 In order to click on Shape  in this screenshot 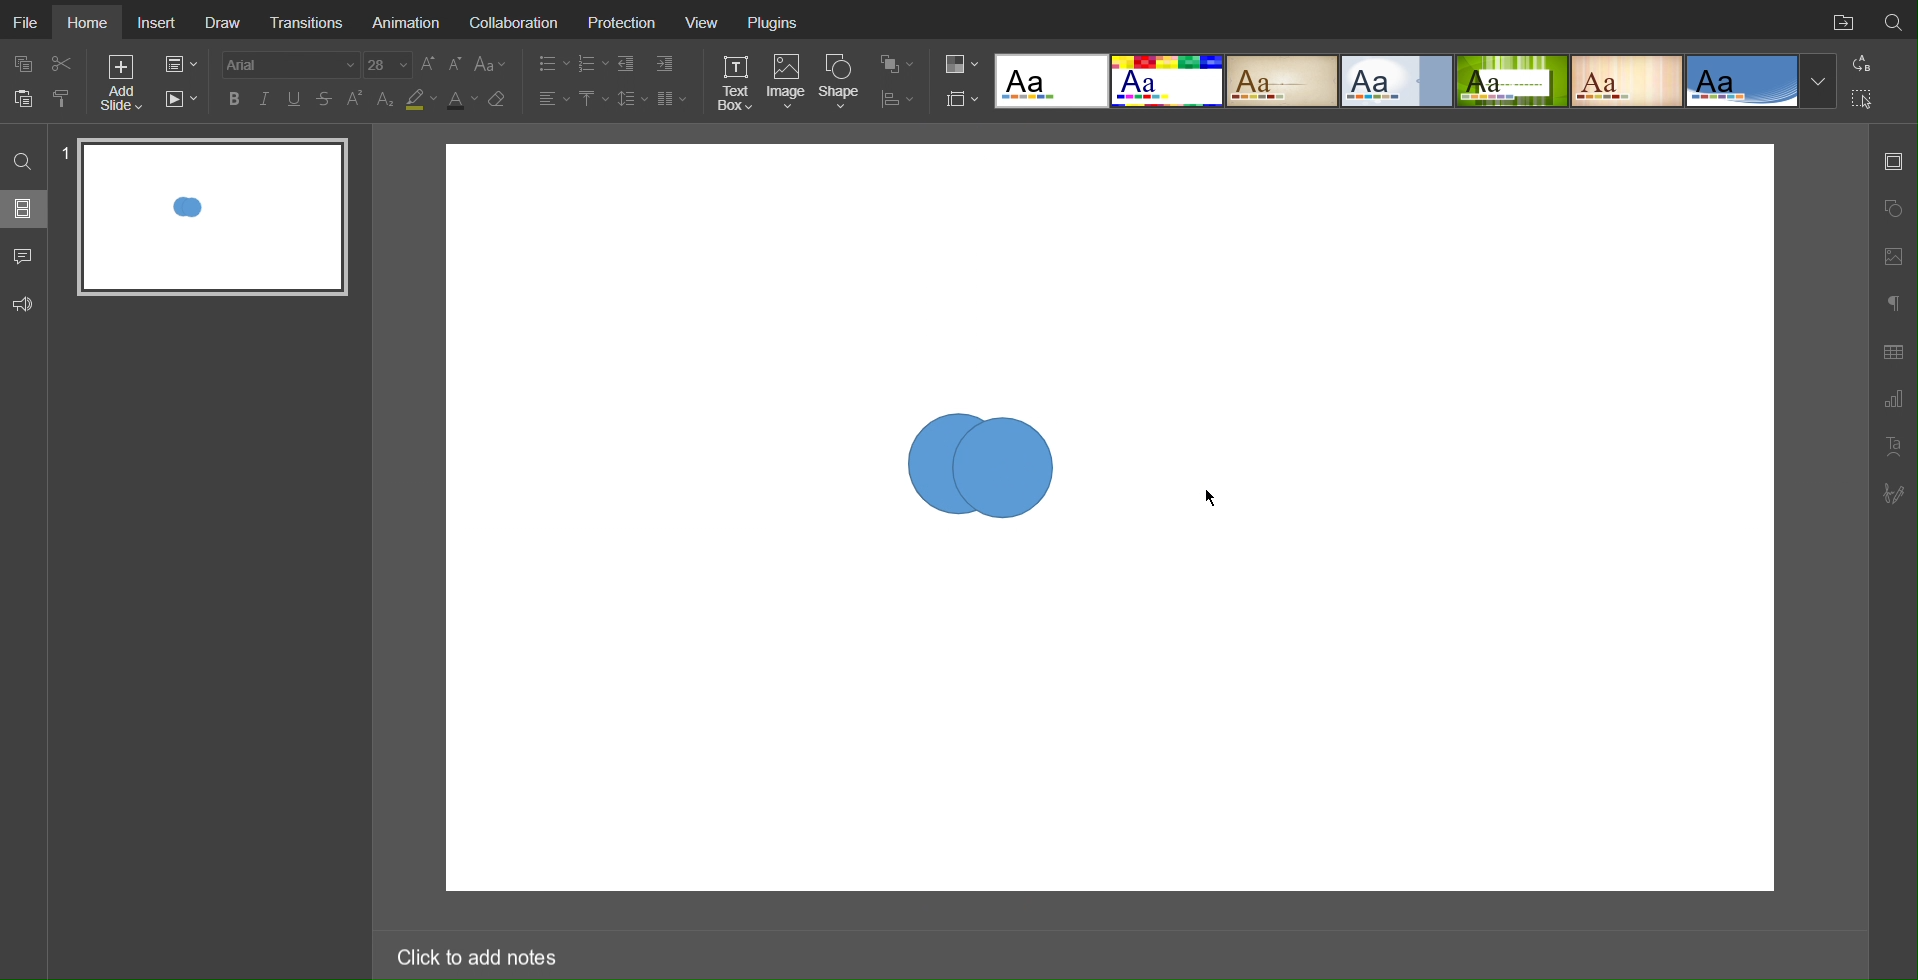, I will do `click(843, 81)`.